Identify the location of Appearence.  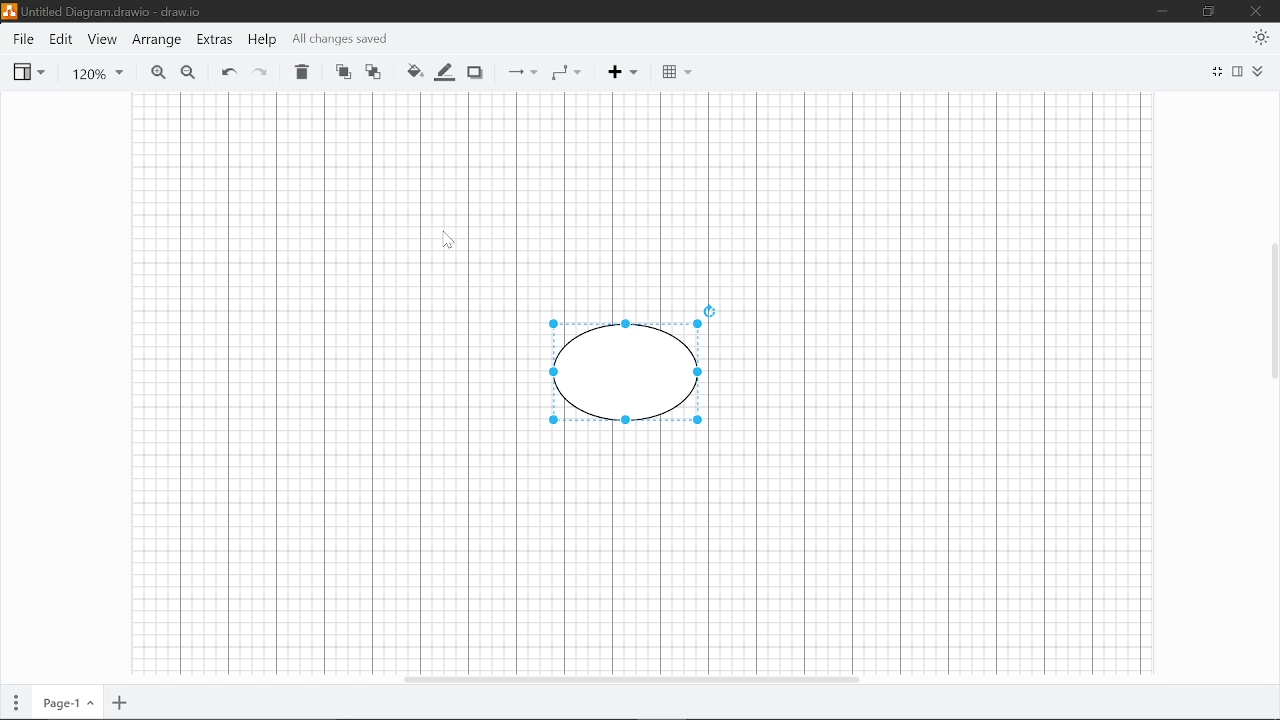
(1261, 38).